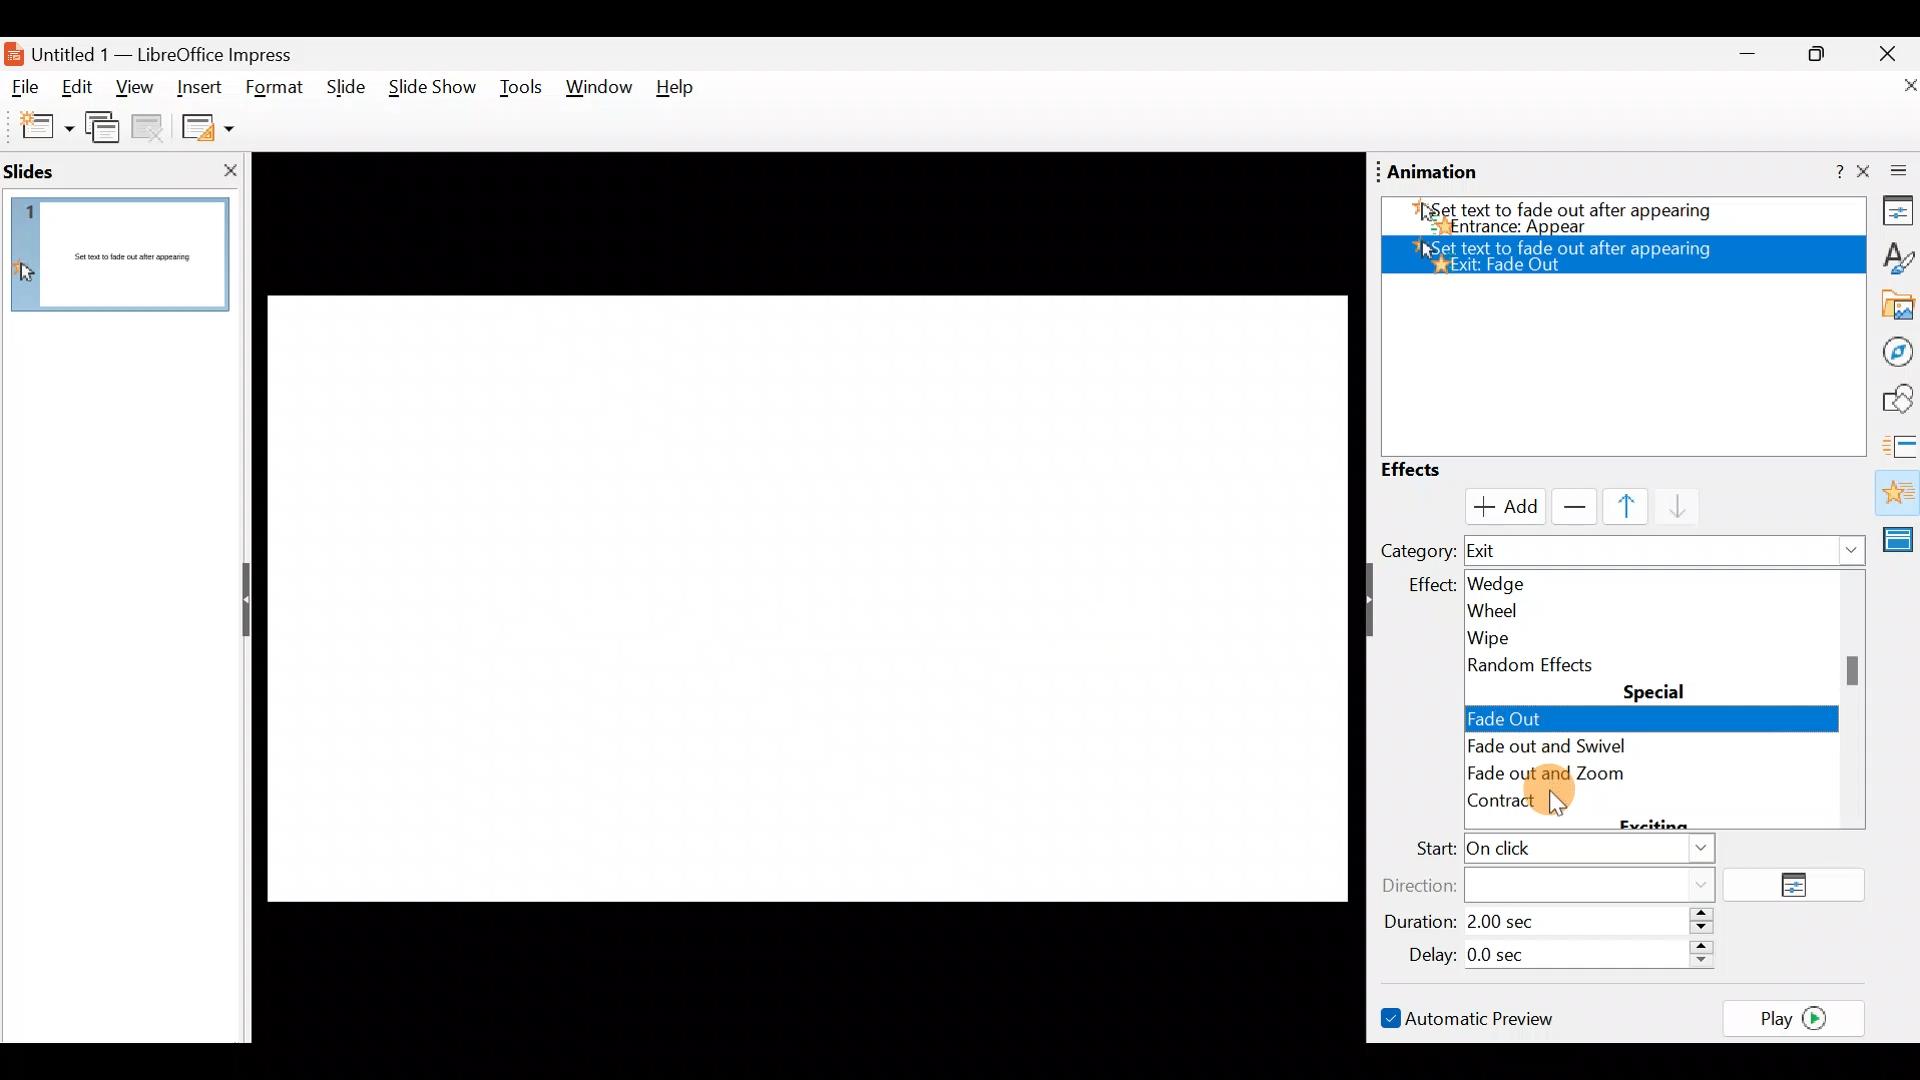  I want to click on Remove effect, so click(1570, 506).